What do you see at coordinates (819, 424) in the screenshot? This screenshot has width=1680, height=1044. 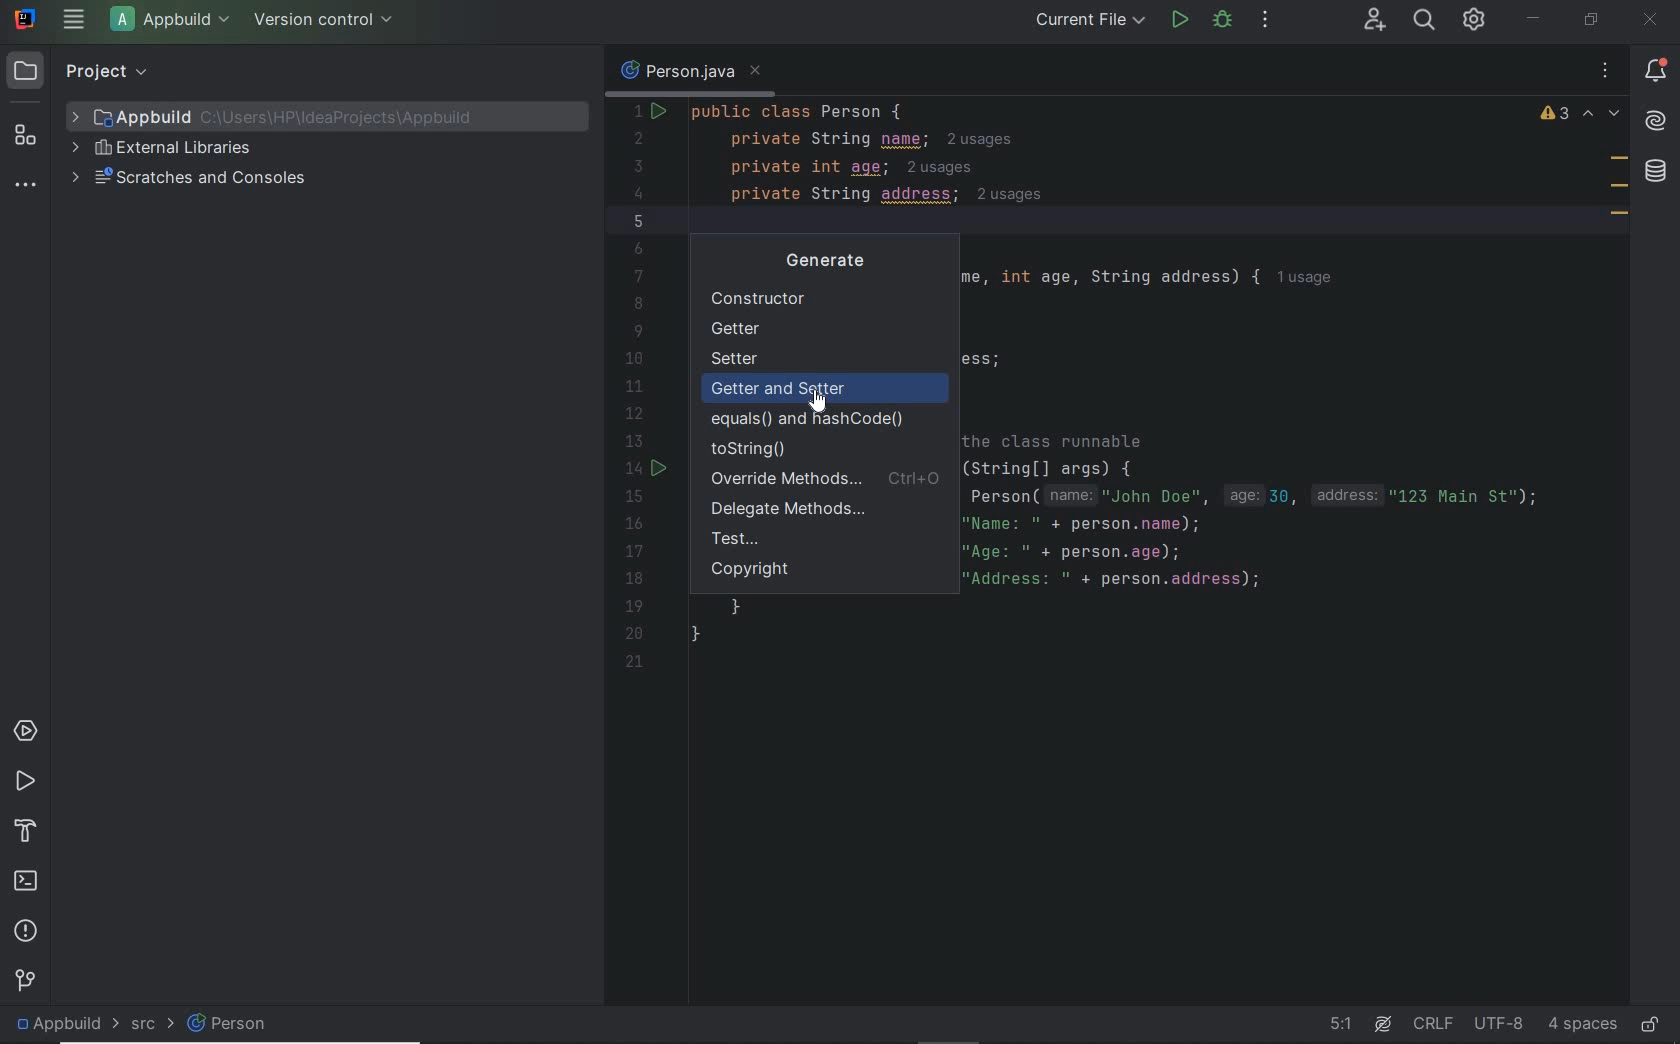 I see `equals() and hashCode()` at bounding box center [819, 424].